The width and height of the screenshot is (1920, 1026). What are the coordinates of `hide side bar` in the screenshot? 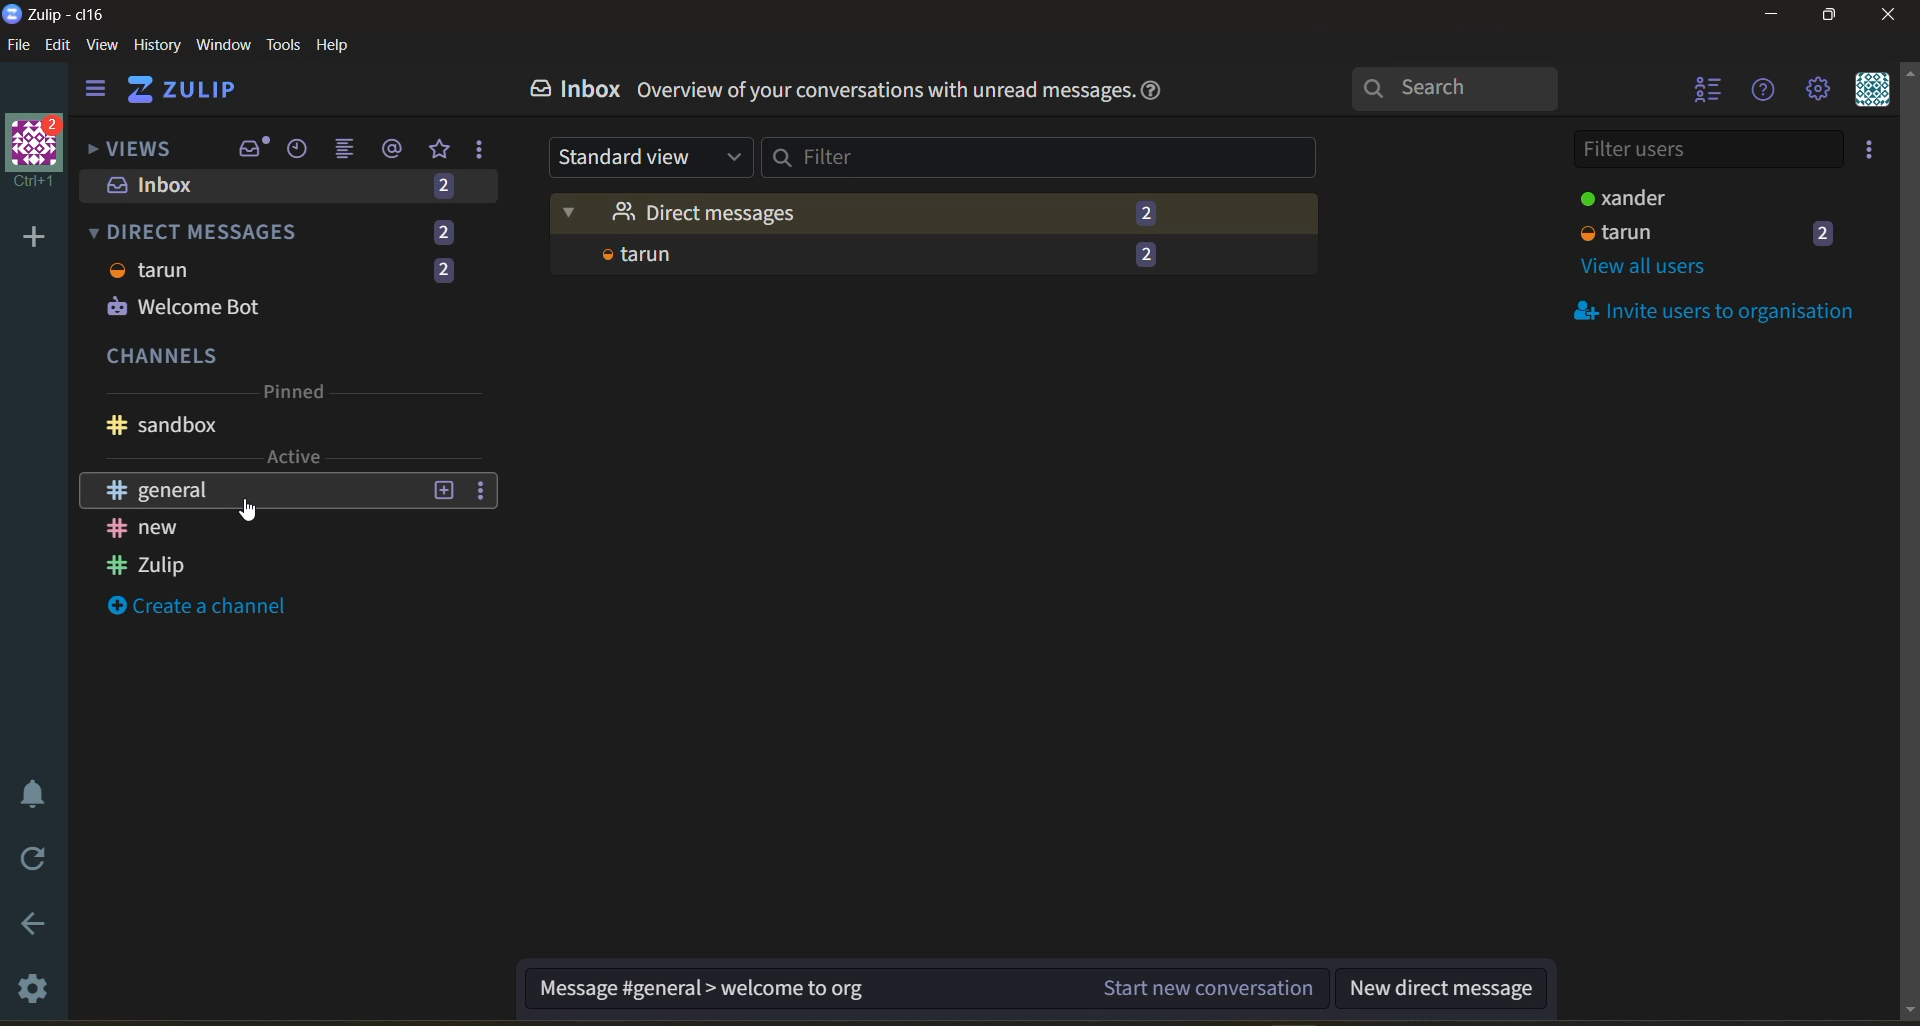 It's located at (95, 93).